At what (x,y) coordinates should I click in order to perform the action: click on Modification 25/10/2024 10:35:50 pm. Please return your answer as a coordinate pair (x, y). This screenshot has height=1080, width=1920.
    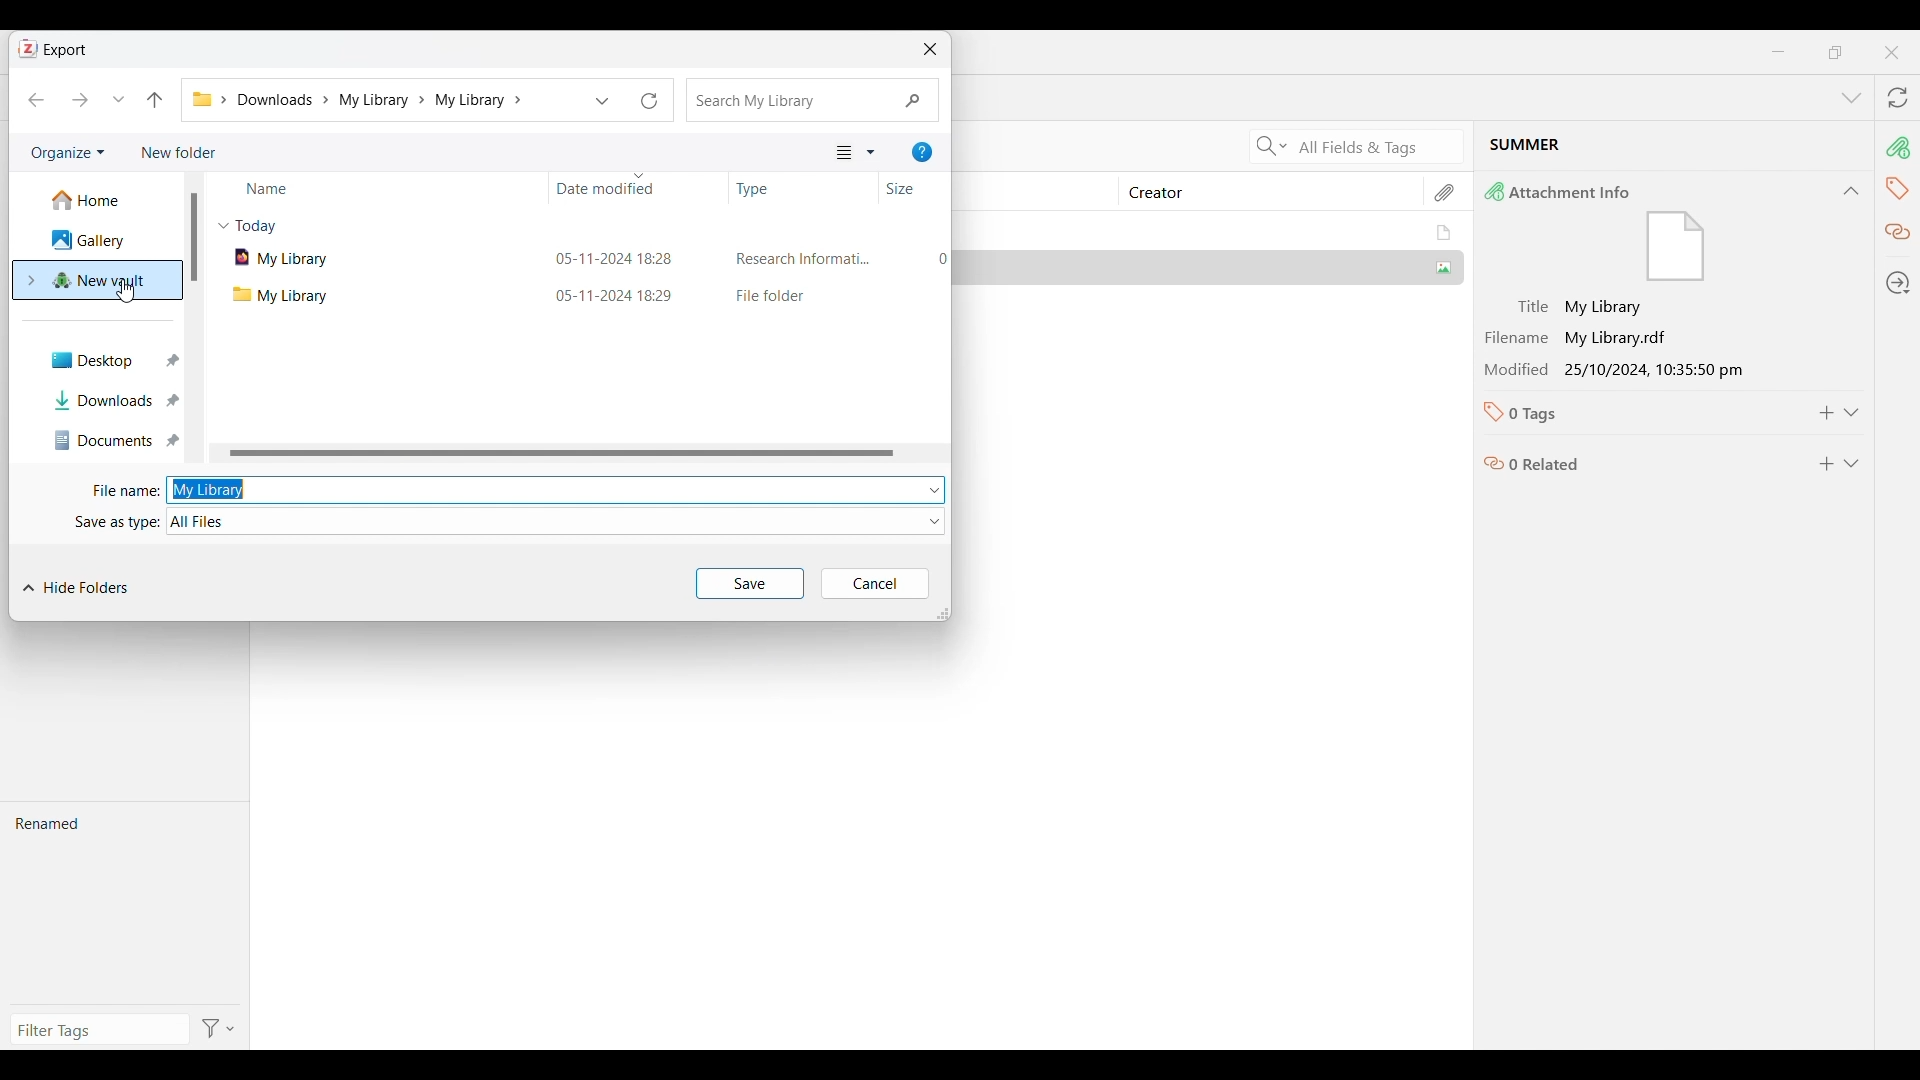
    Looking at the image, I should click on (1637, 369).